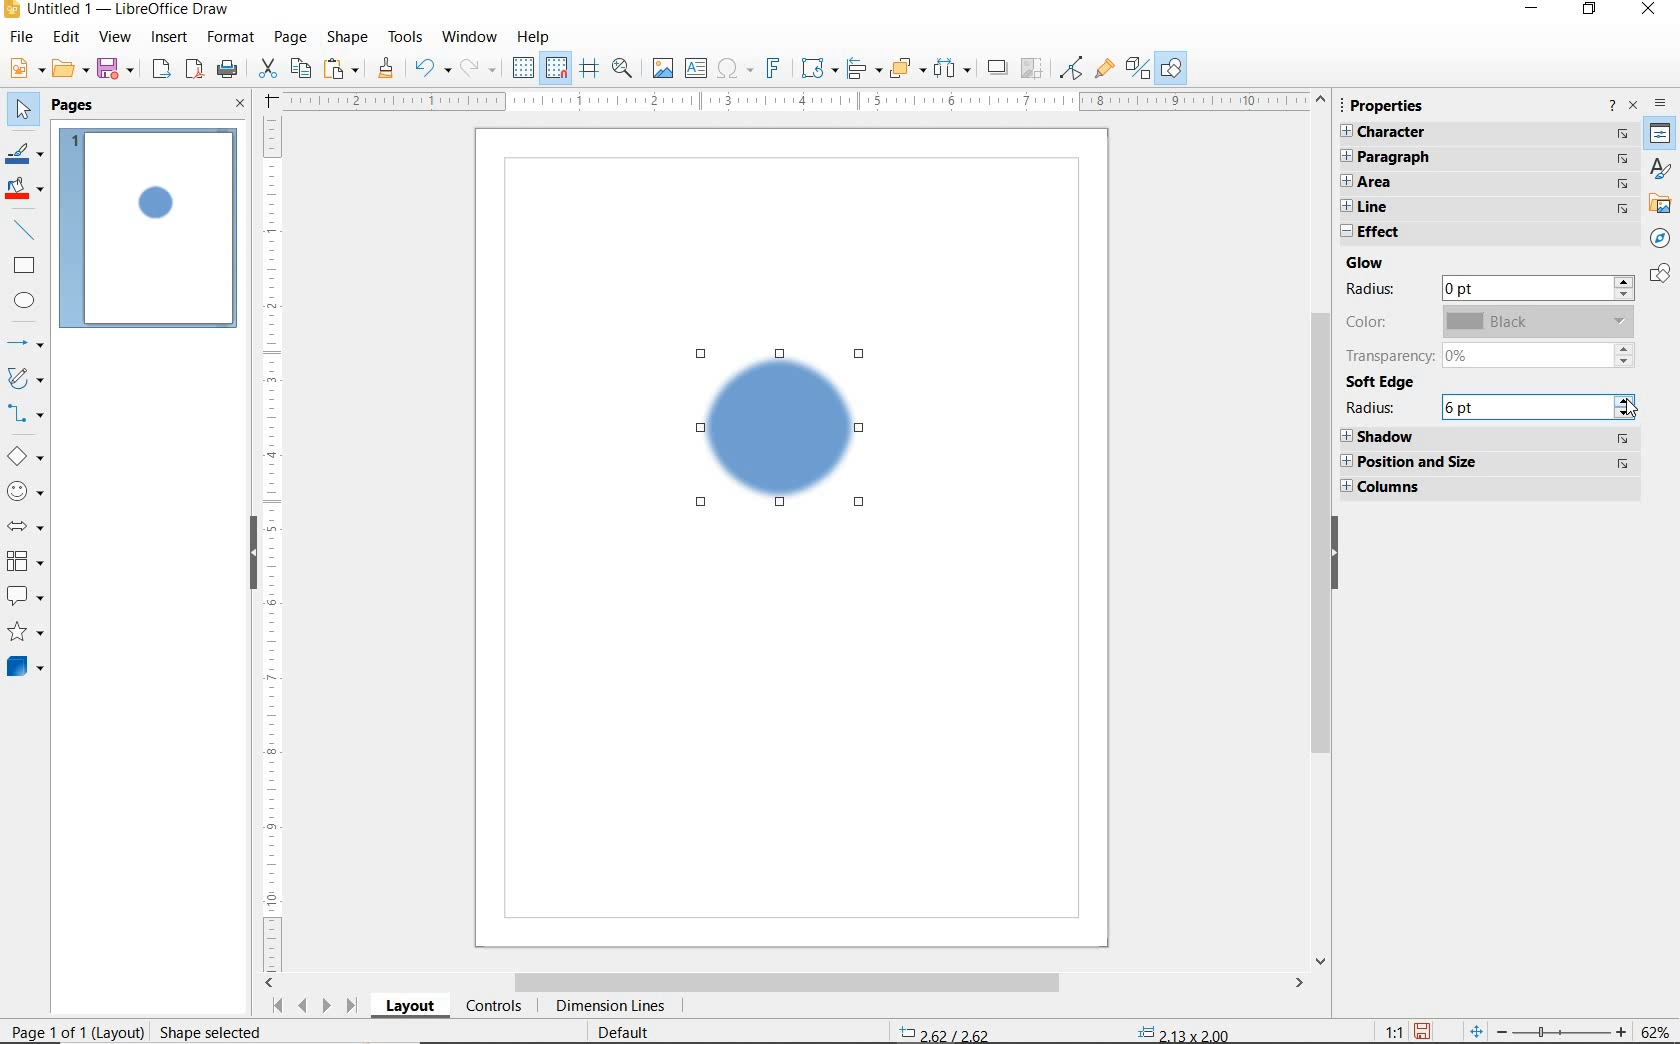  I want to click on TOGGLE EXTRUSION, so click(1137, 70).